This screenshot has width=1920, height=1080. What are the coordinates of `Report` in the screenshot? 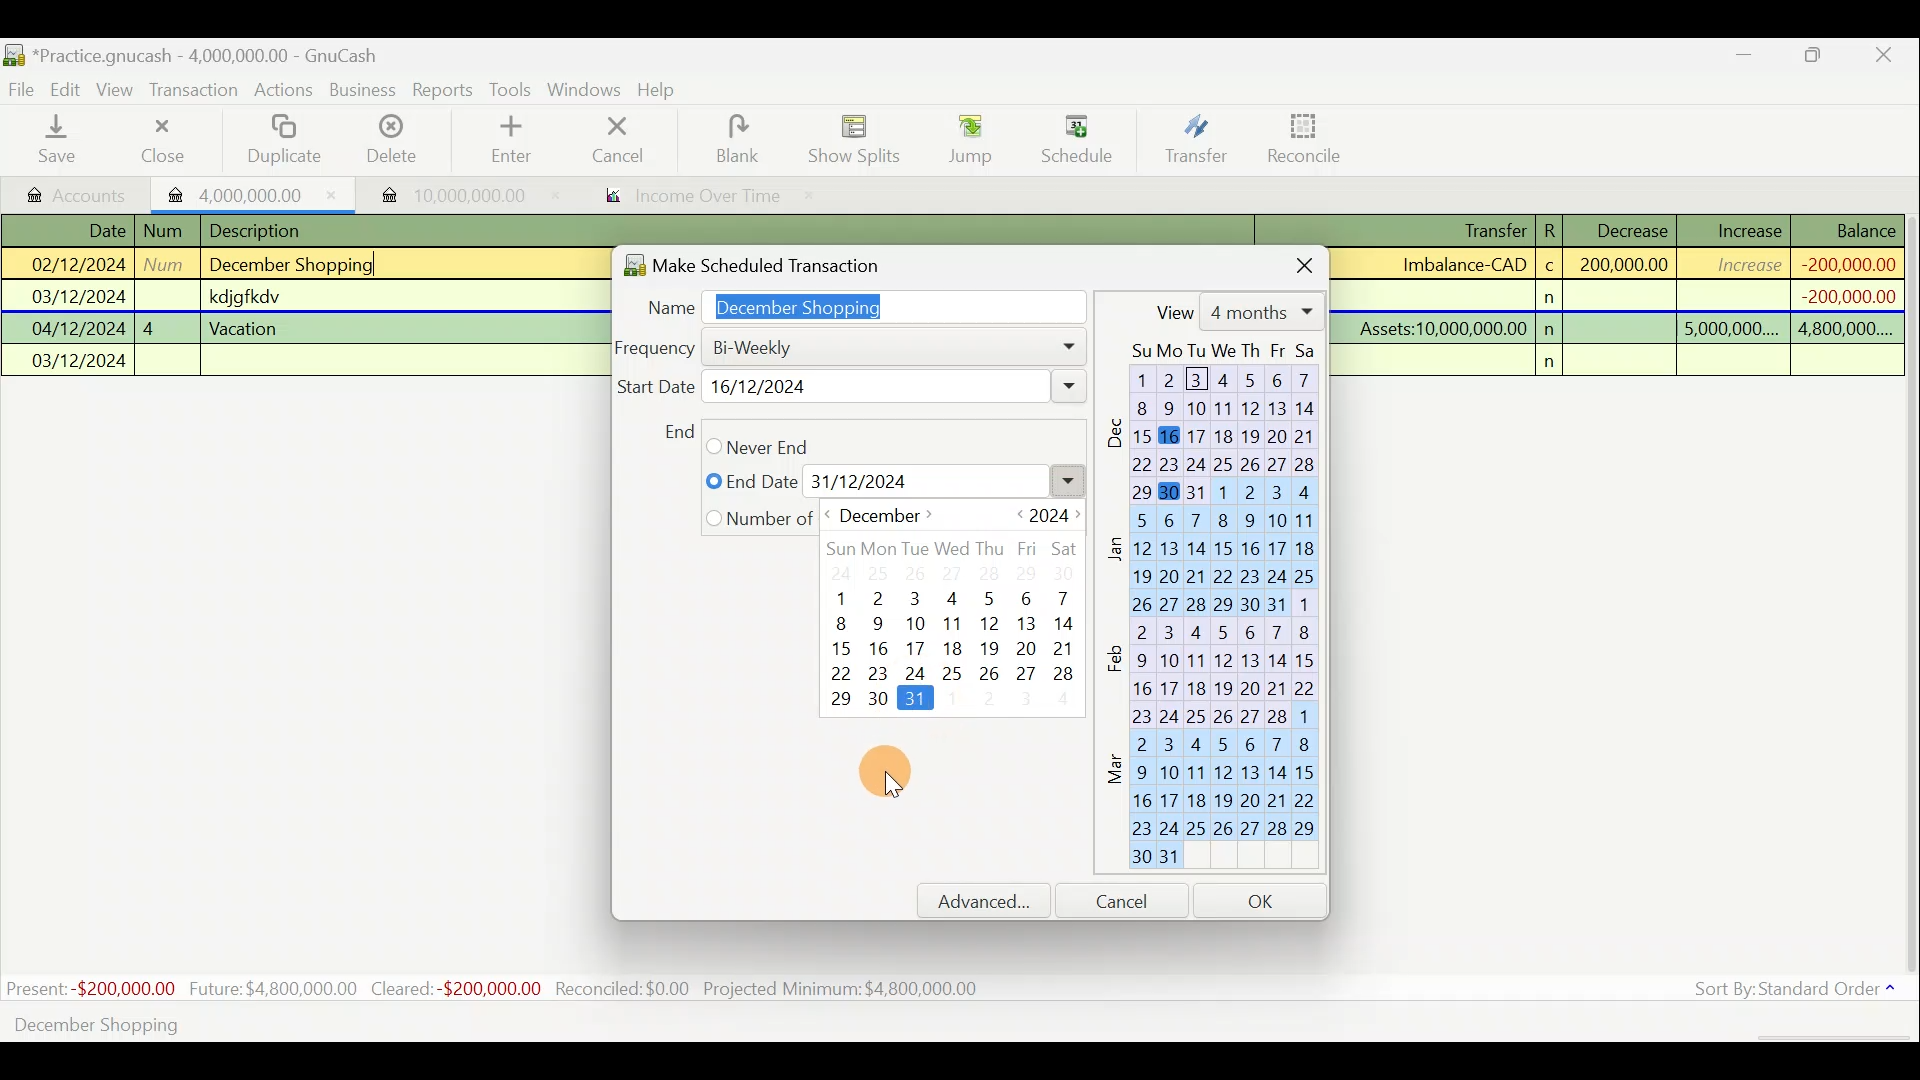 It's located at (686, 198).